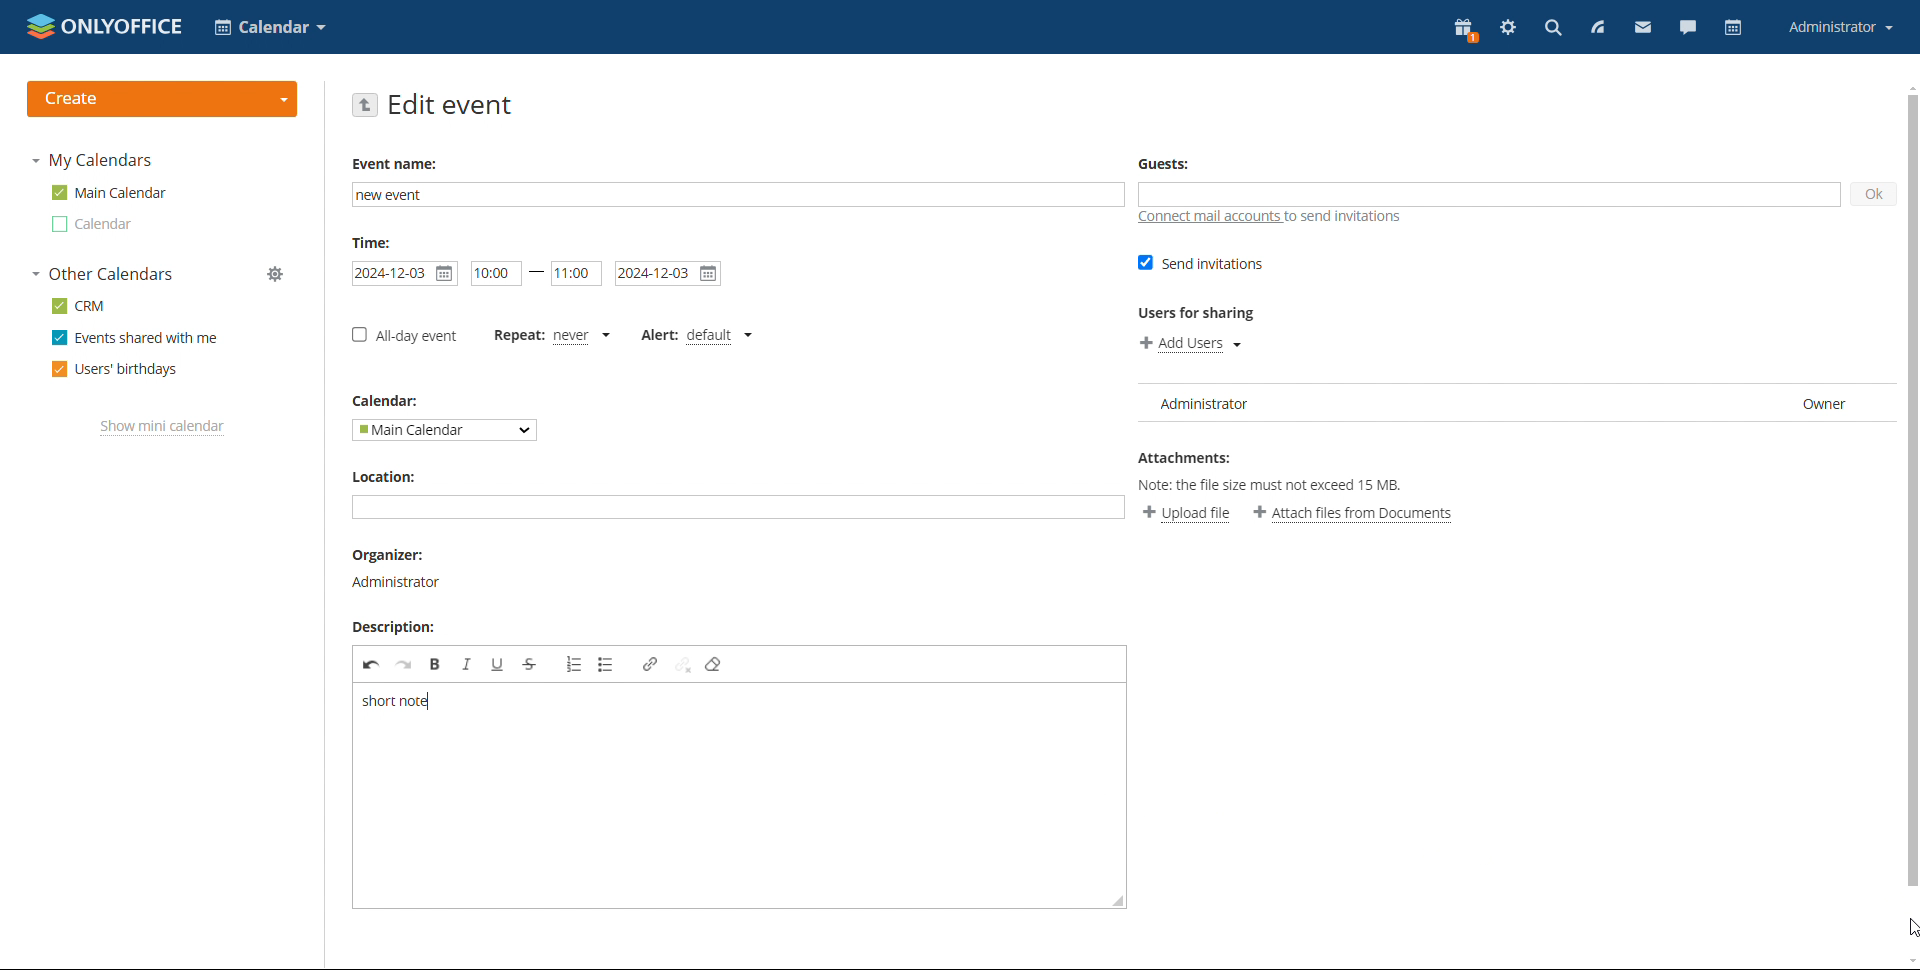  I want to click on go back, so click(366, 105).